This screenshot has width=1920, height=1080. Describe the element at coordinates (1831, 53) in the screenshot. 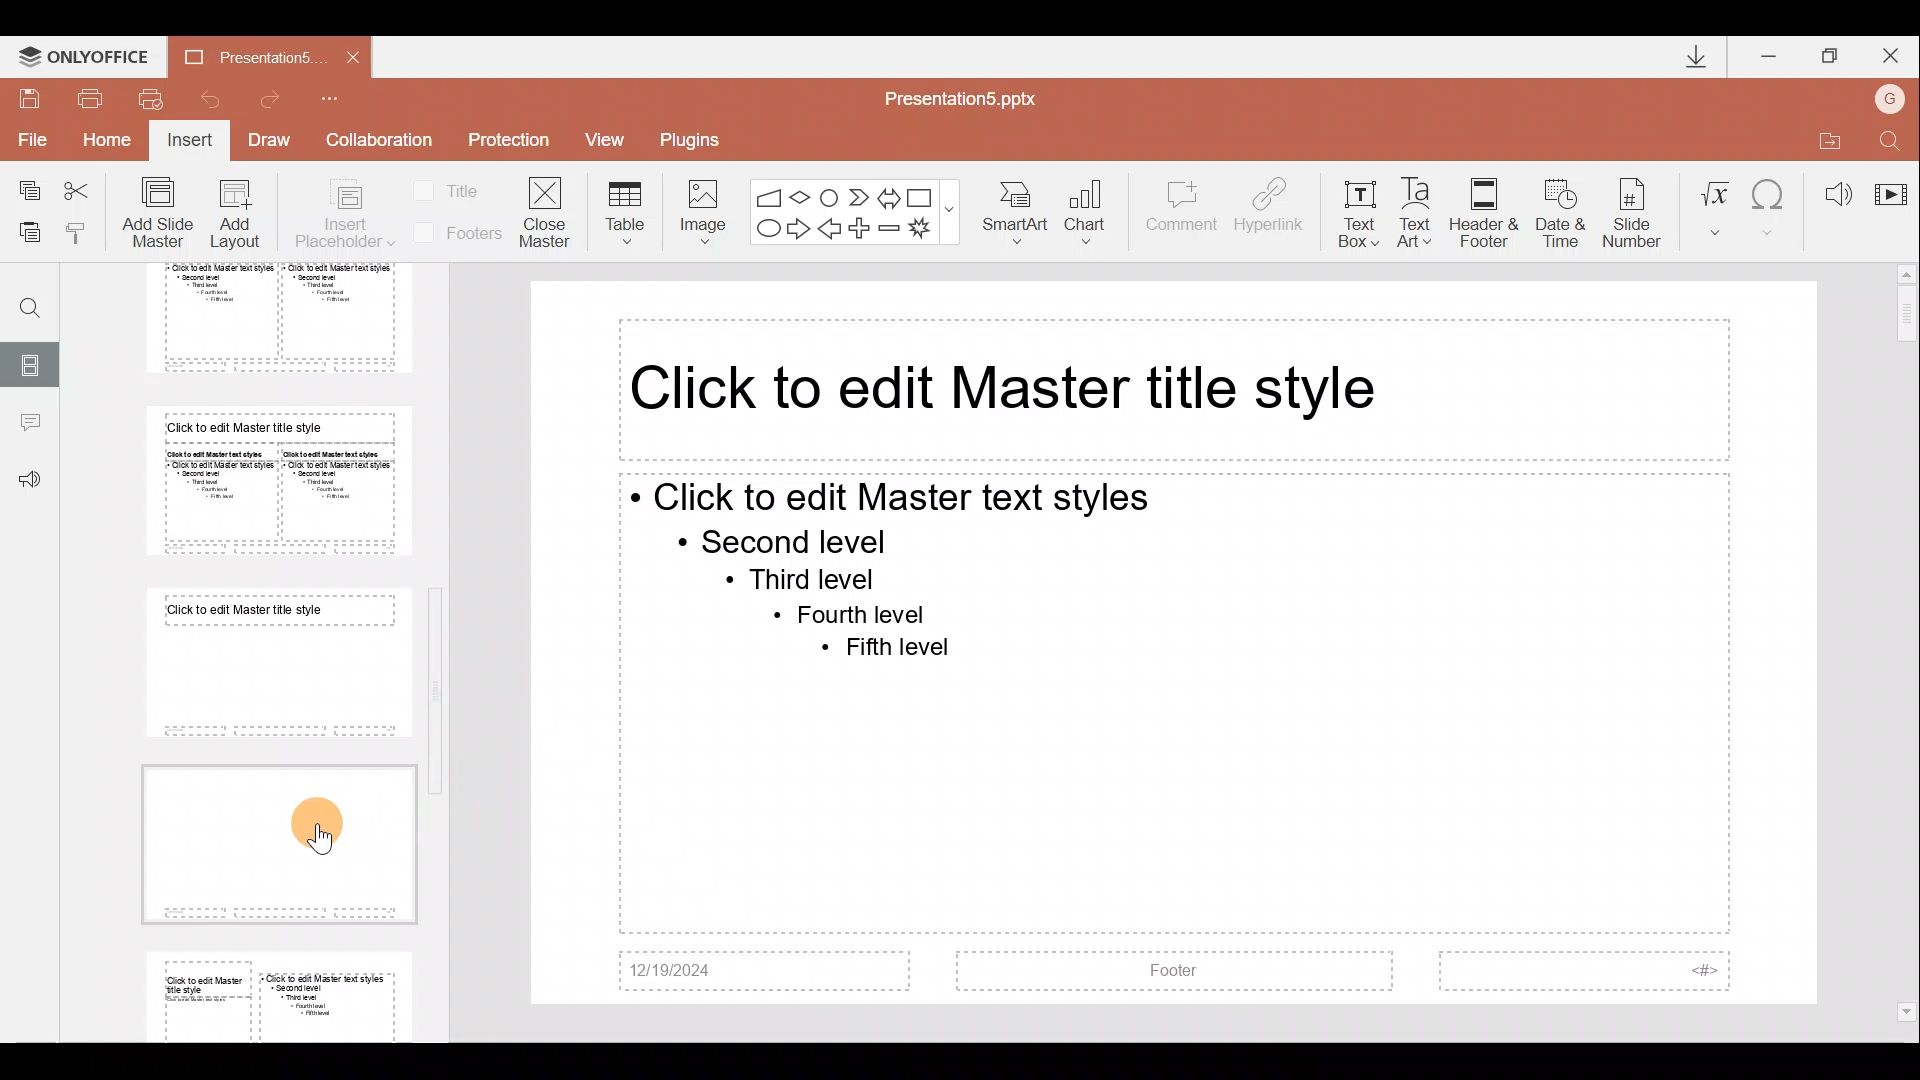

I see `Maximize` at that location.